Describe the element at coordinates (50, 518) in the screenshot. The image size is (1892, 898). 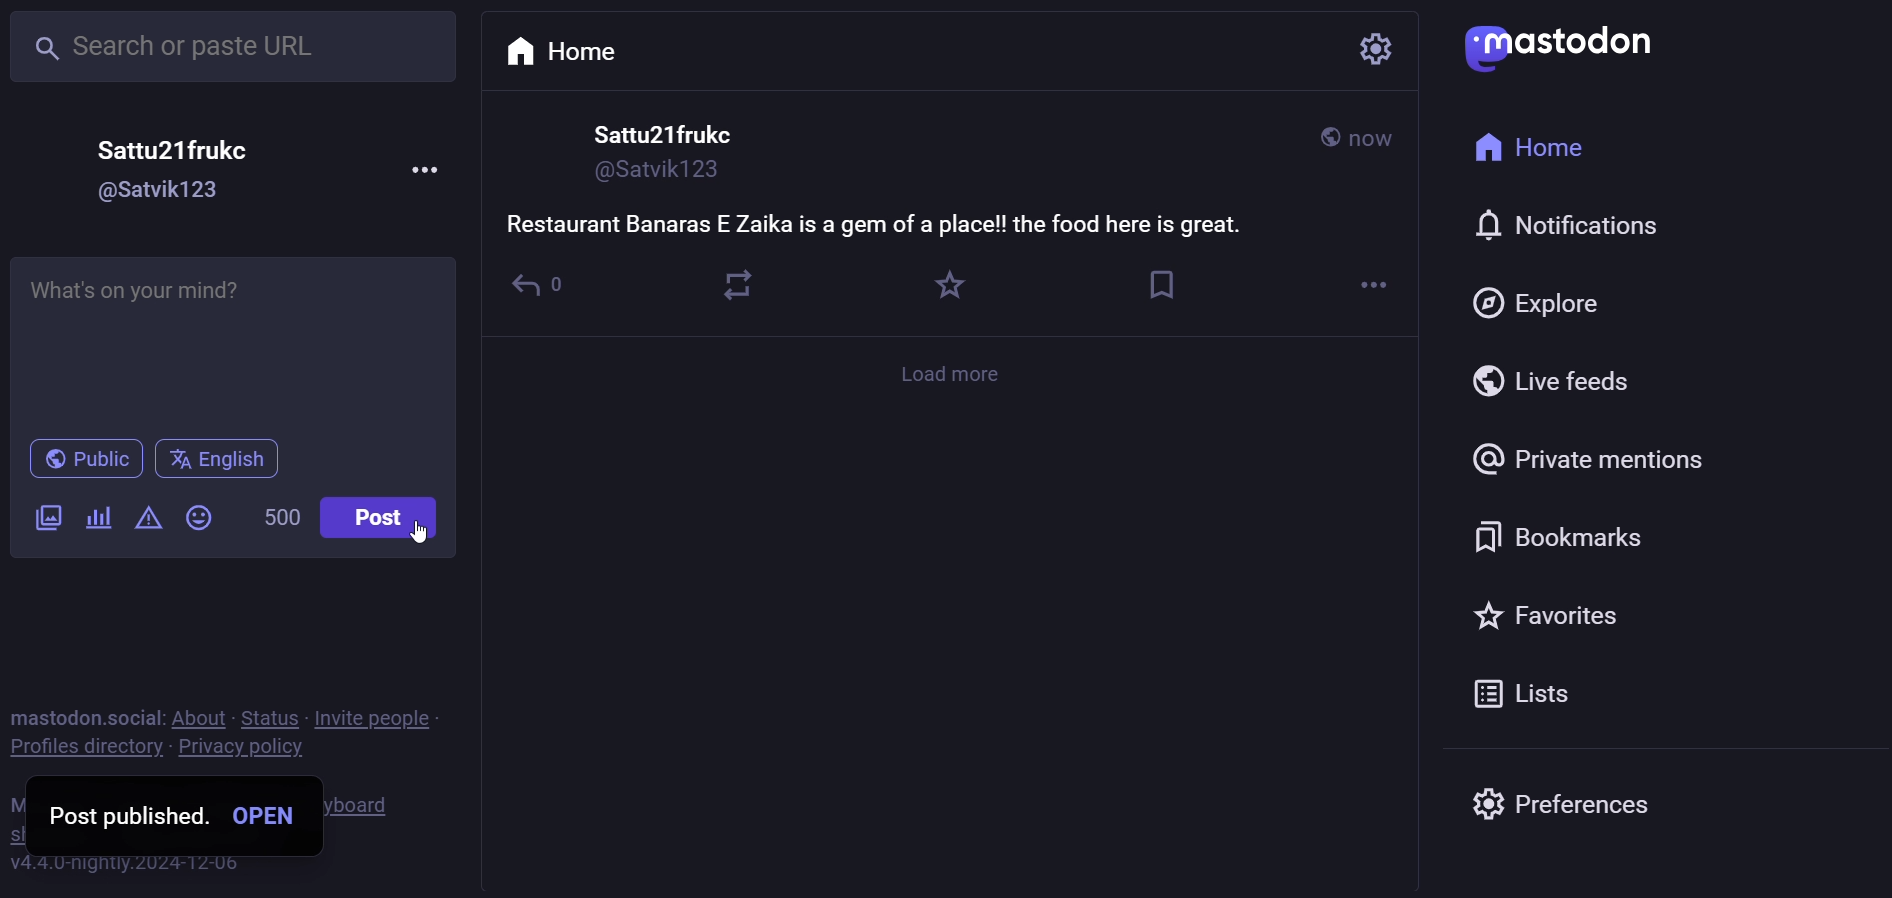
I see `images/video` at that location.